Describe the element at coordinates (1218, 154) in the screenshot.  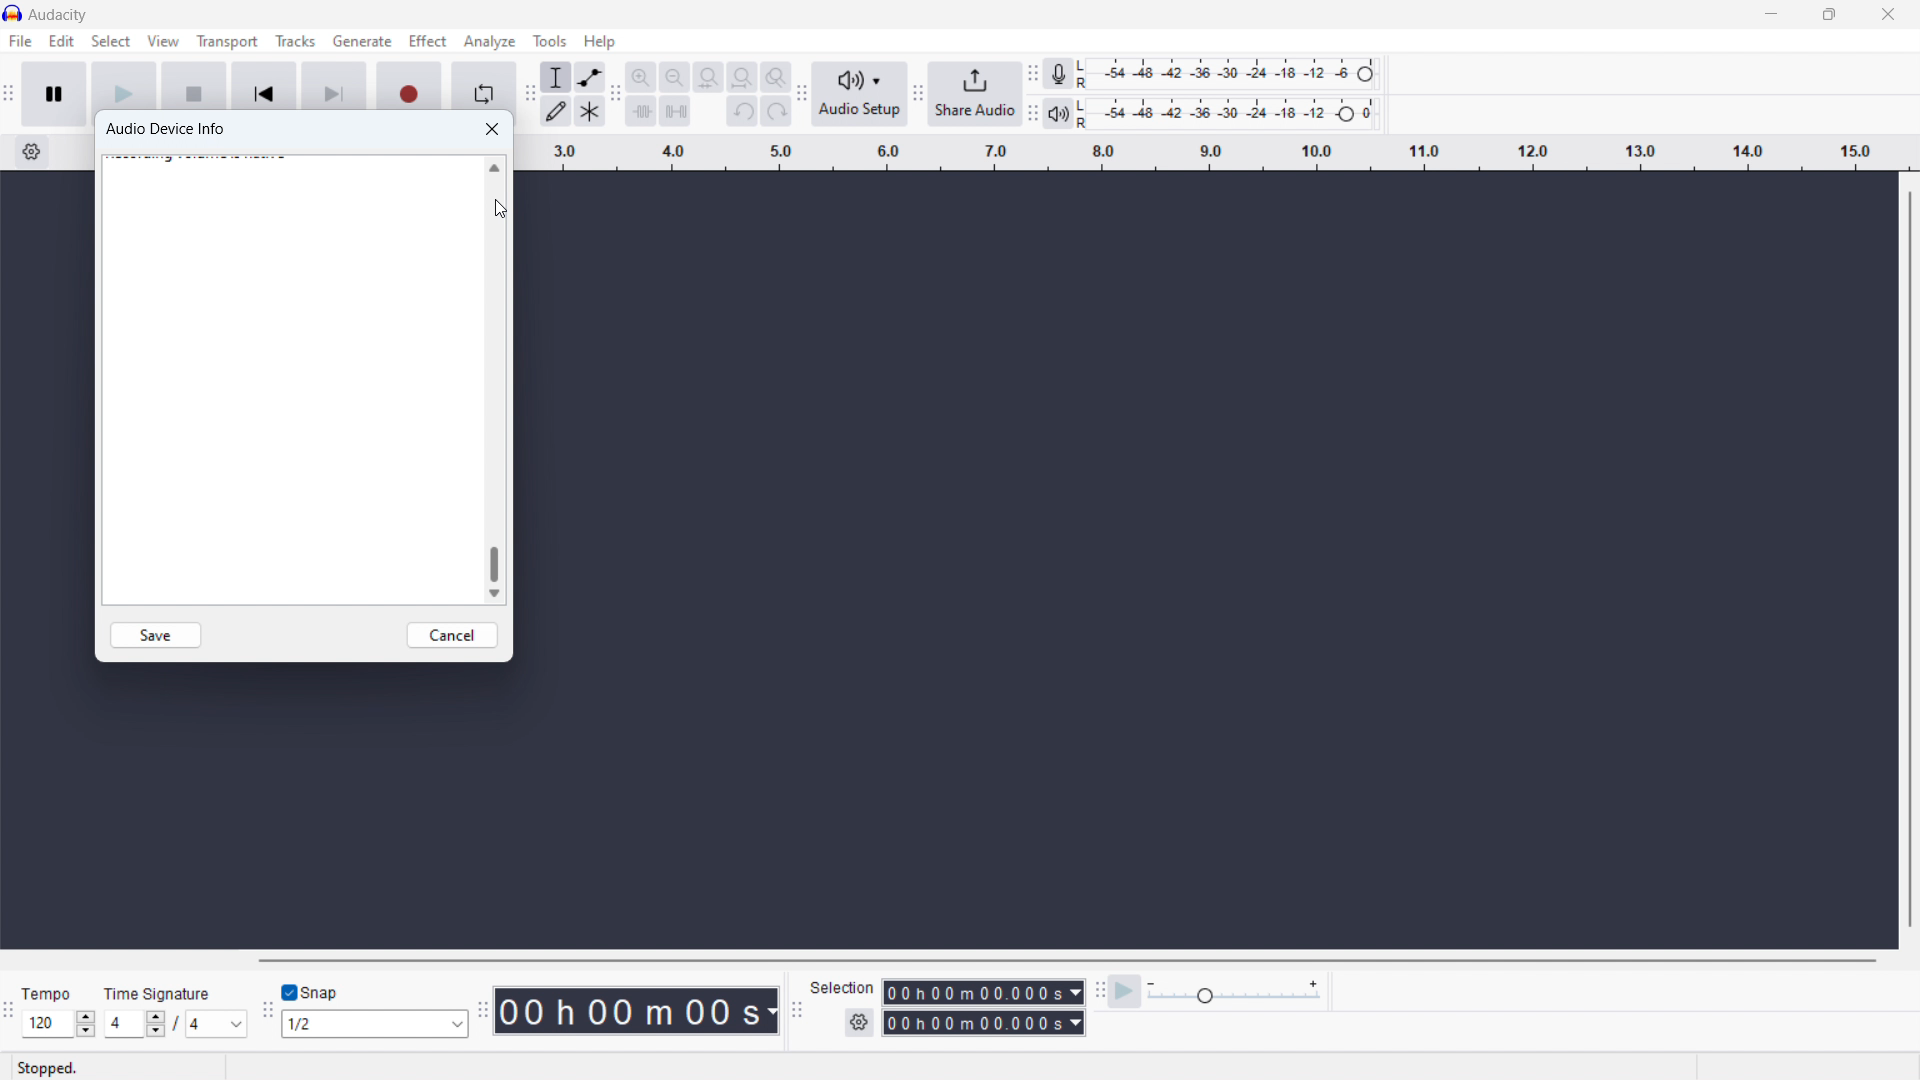
I see `timeline` at that location.